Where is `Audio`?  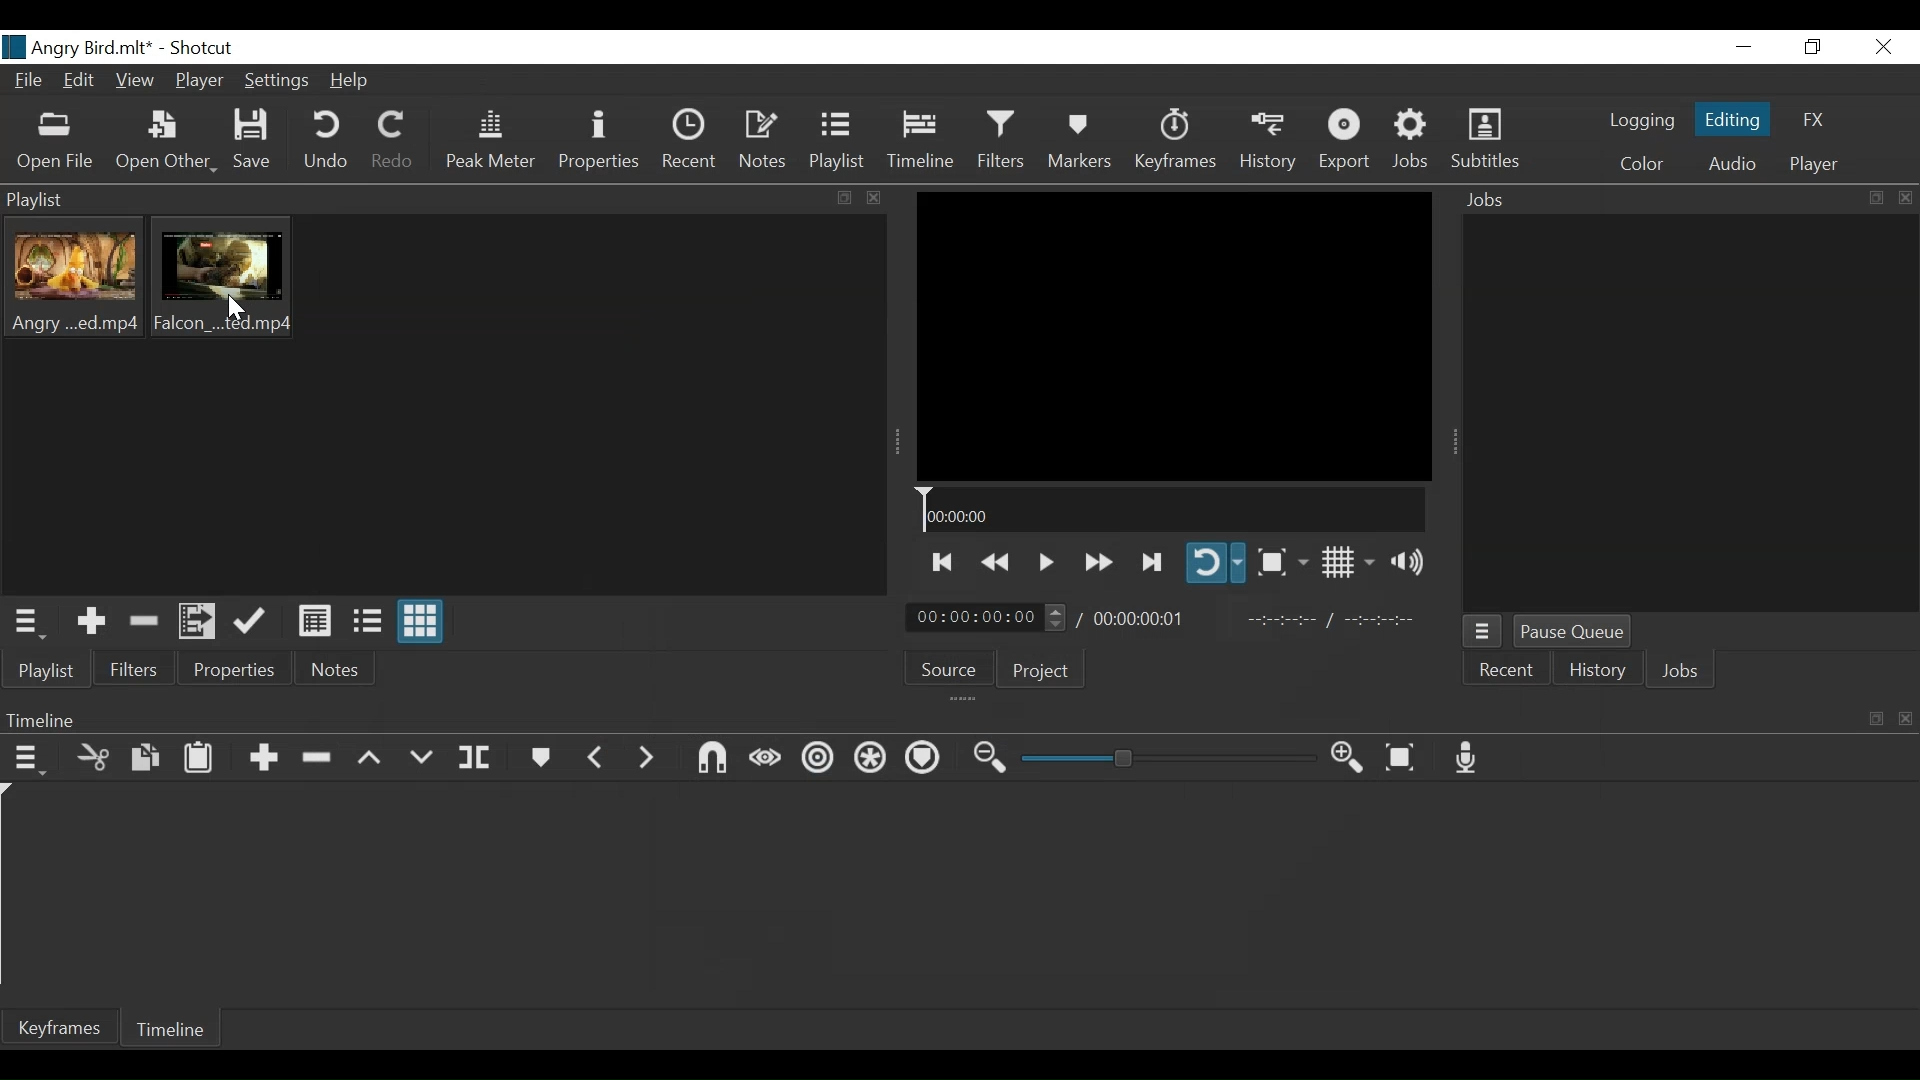
Audio is located at coordinates (1731, 166).